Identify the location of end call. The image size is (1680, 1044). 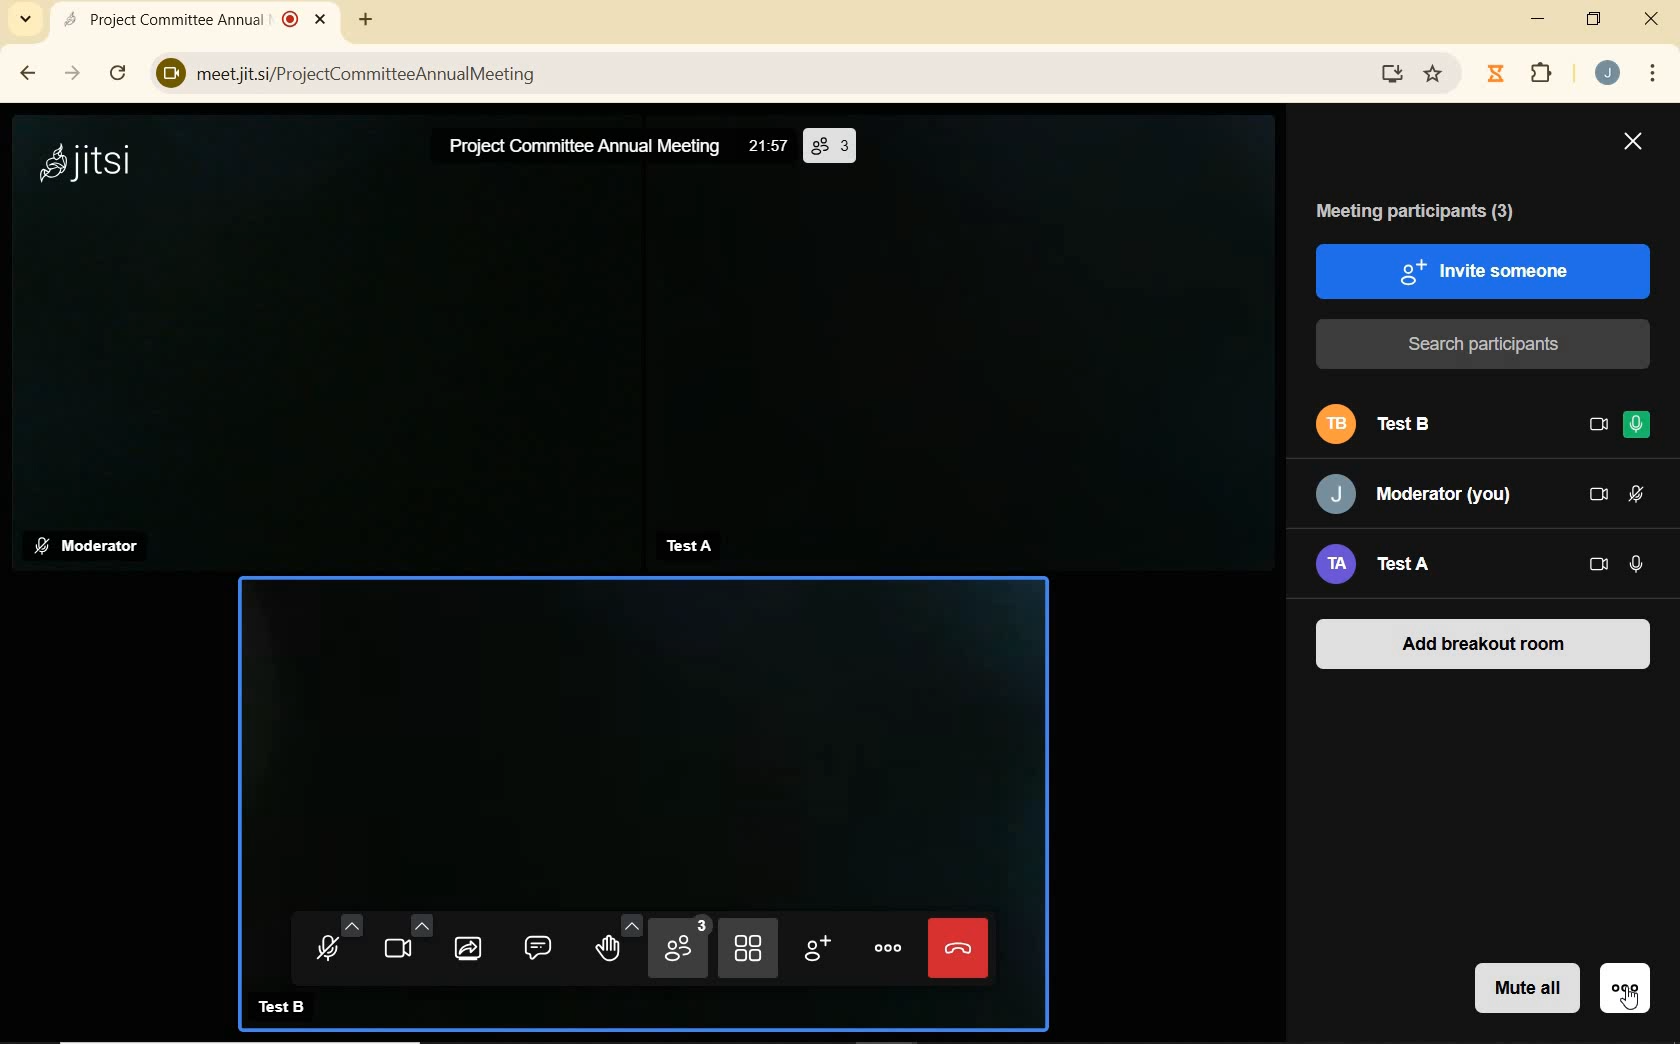
(959, 946).